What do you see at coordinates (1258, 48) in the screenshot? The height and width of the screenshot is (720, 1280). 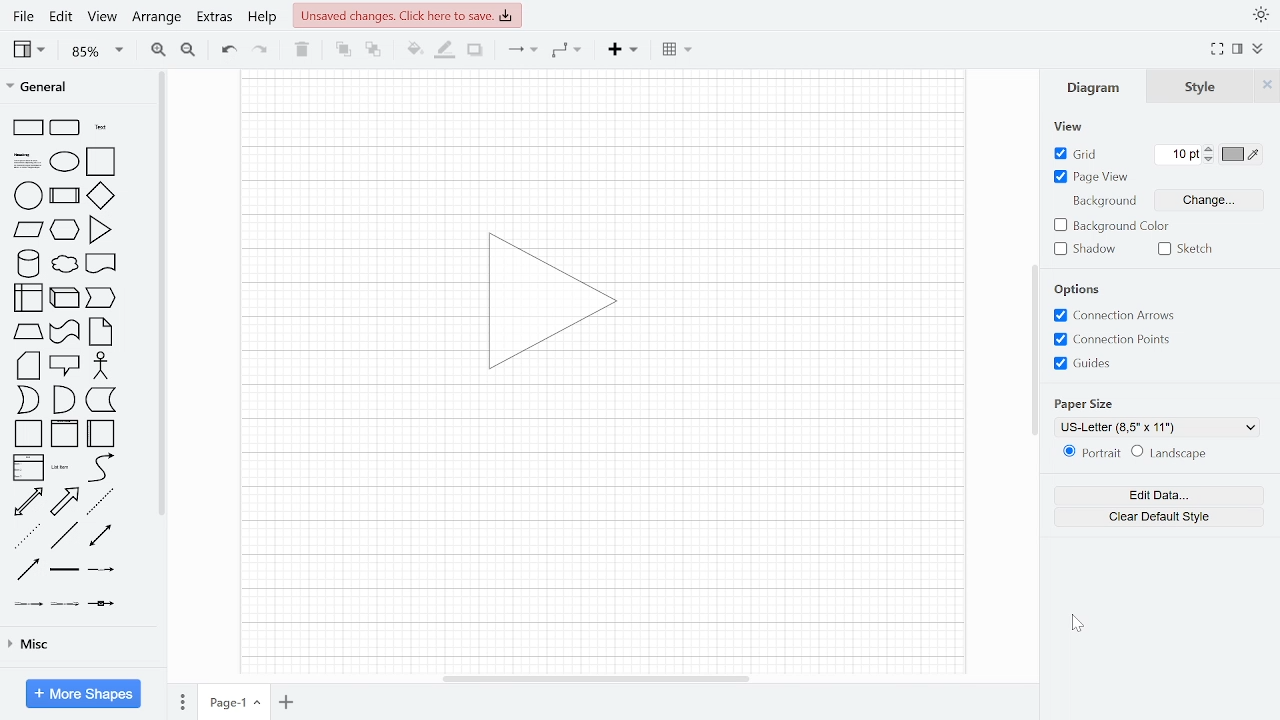 I see `collapse` at bounding box center [1258, 48].